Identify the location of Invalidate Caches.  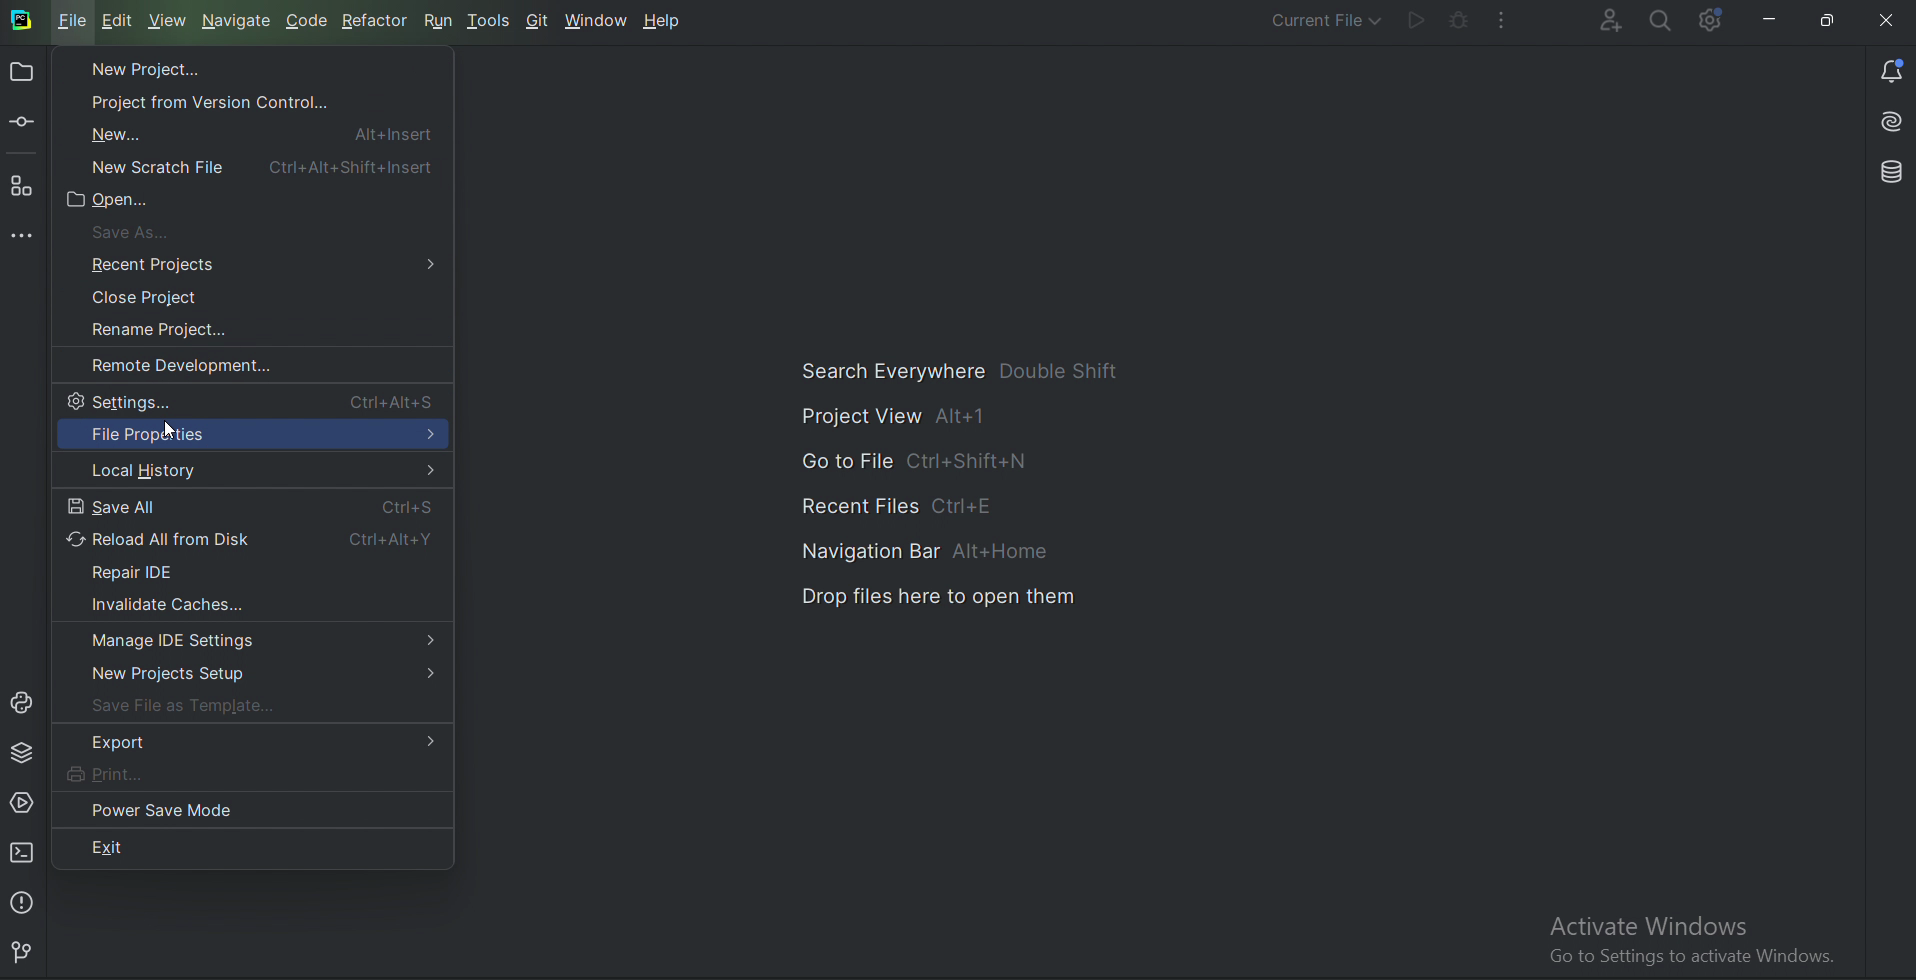
(161, 603).